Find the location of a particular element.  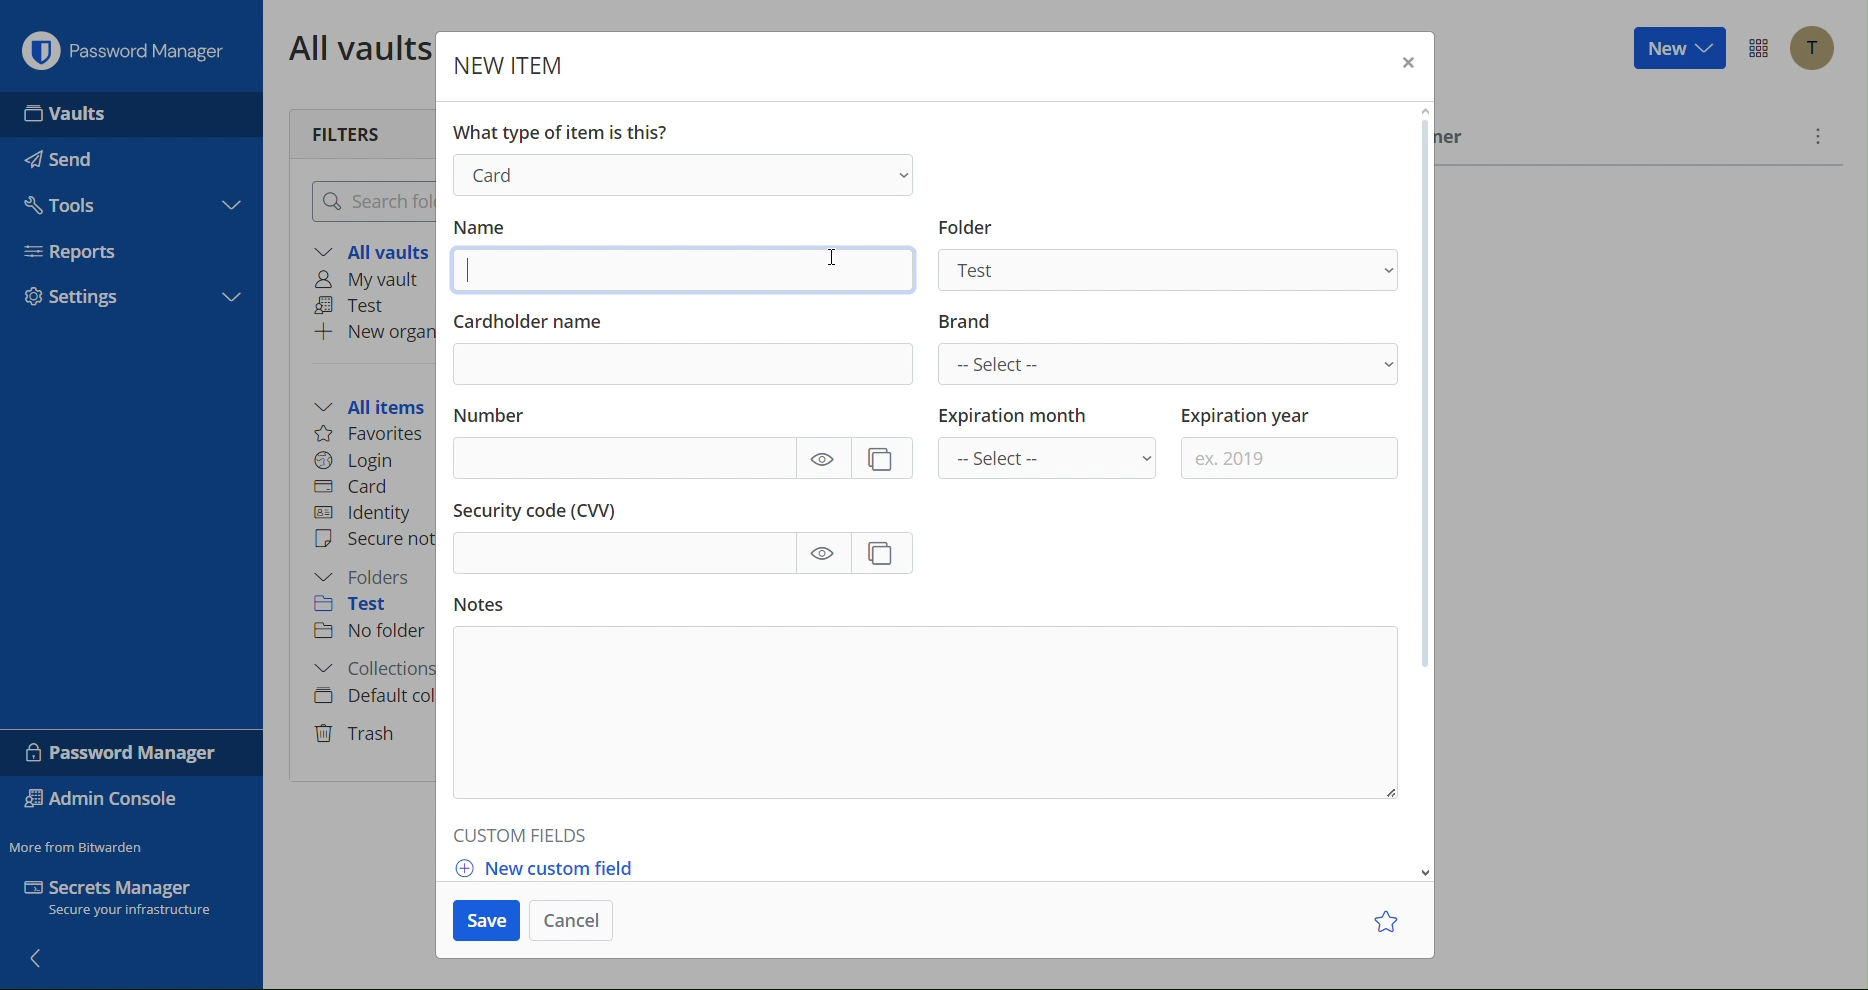

Search folder is located at coordinates (374, 200).